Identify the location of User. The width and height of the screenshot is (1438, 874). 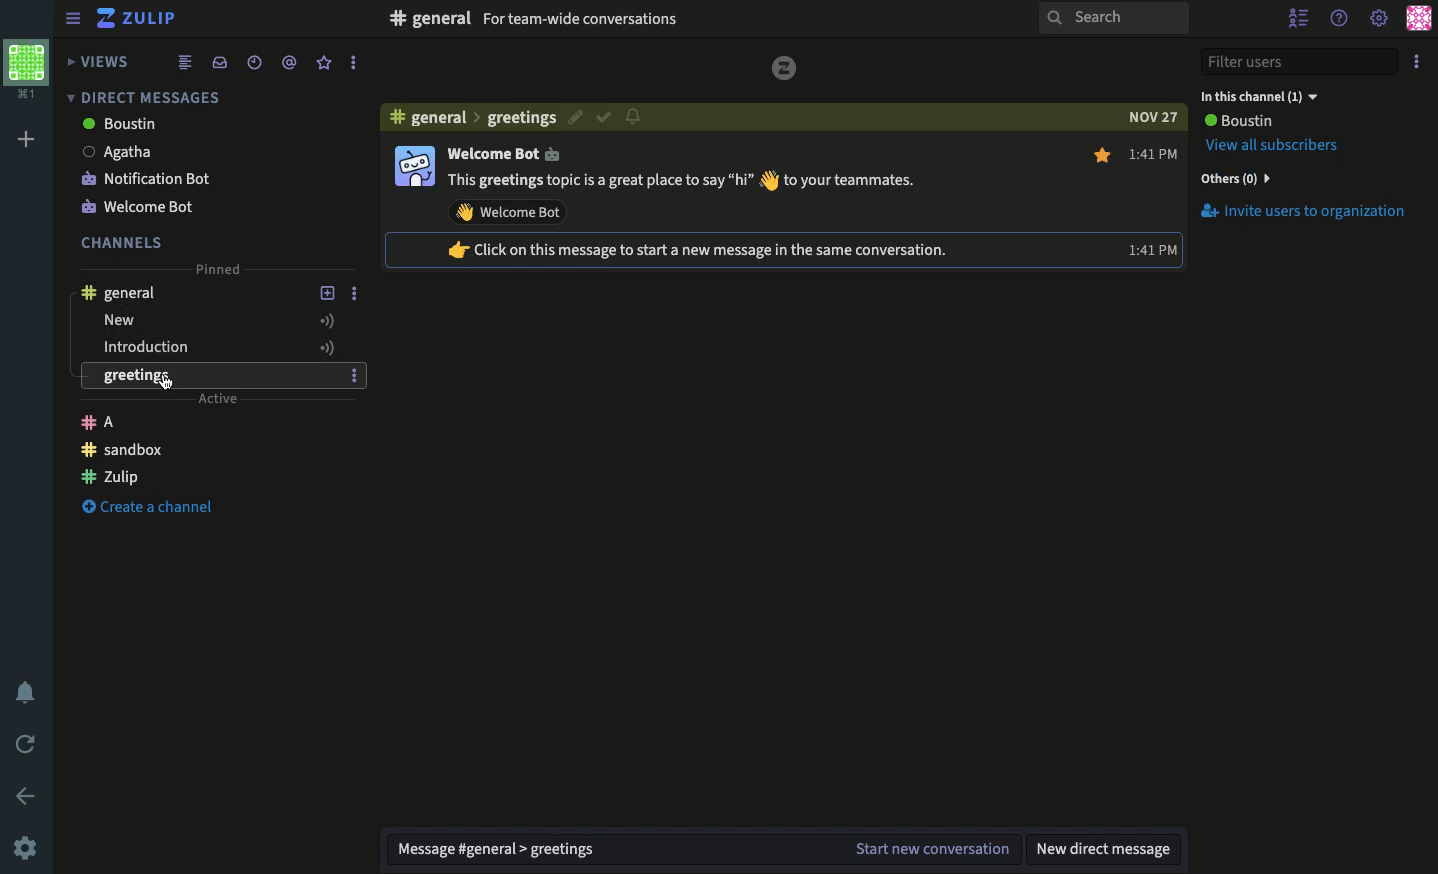
(1237, 121).